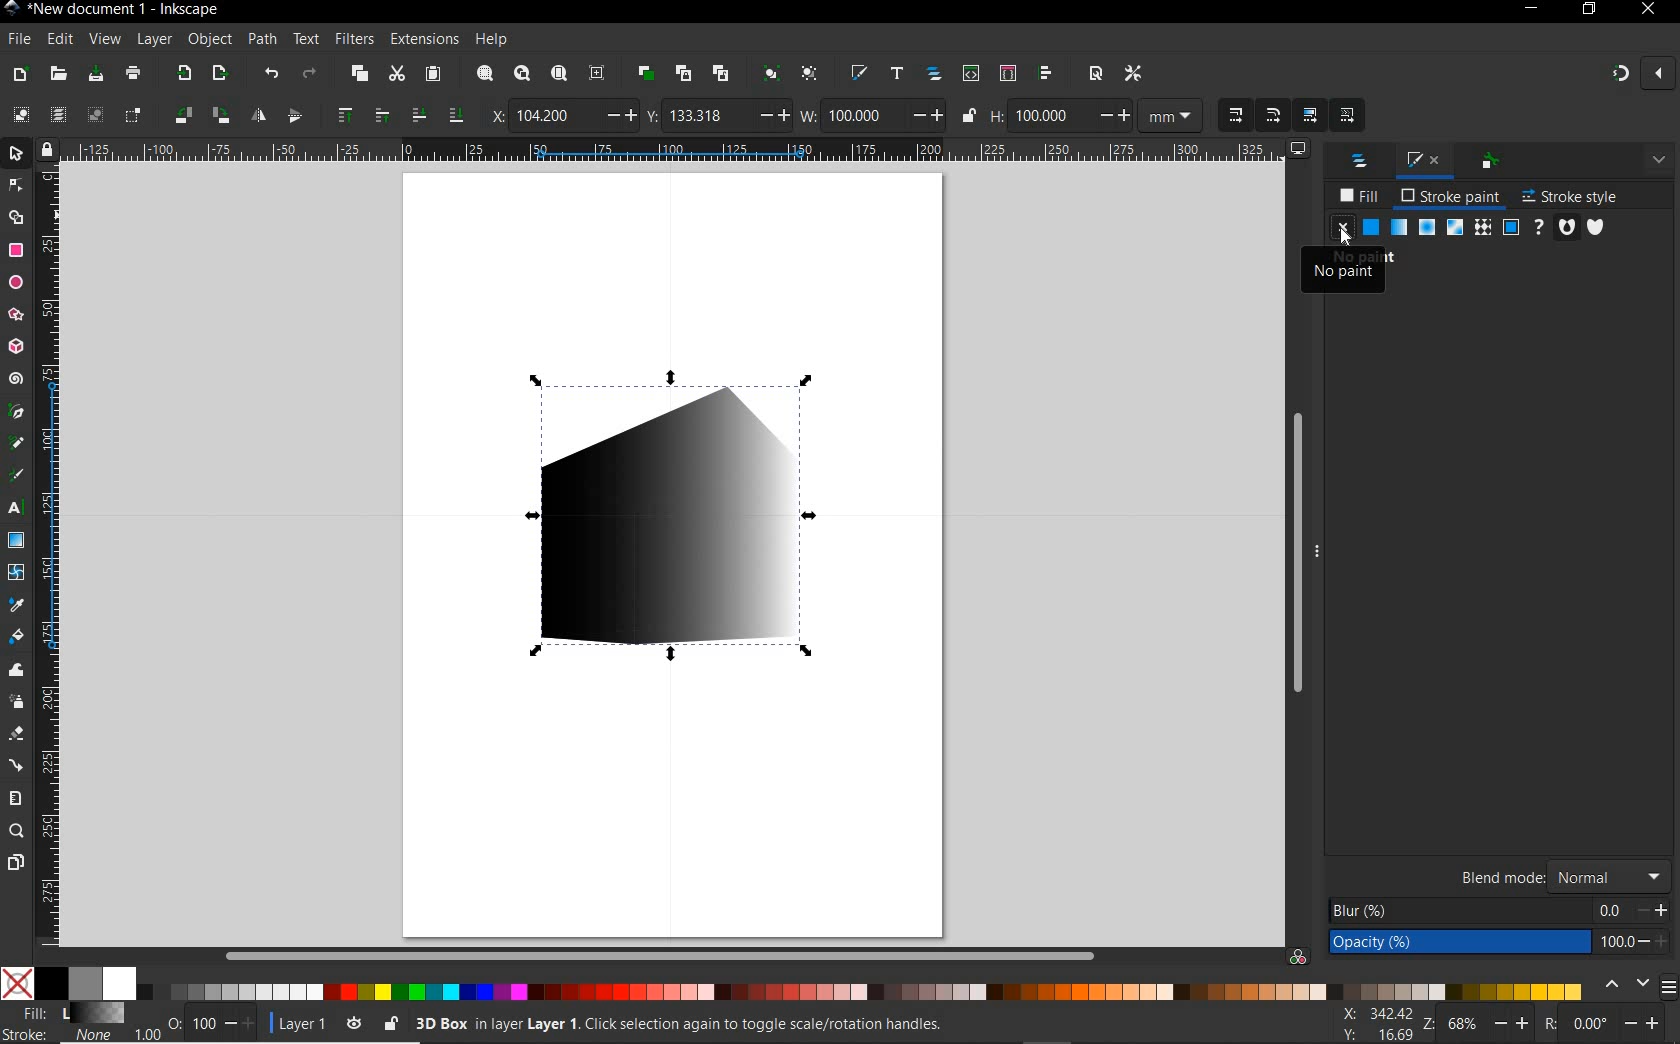 The height and width of the screenshot is (1044, 1680). Describe the element at coordinates (15, 540) in the screenshot. I see `GRADIENT TOOL` at that location.